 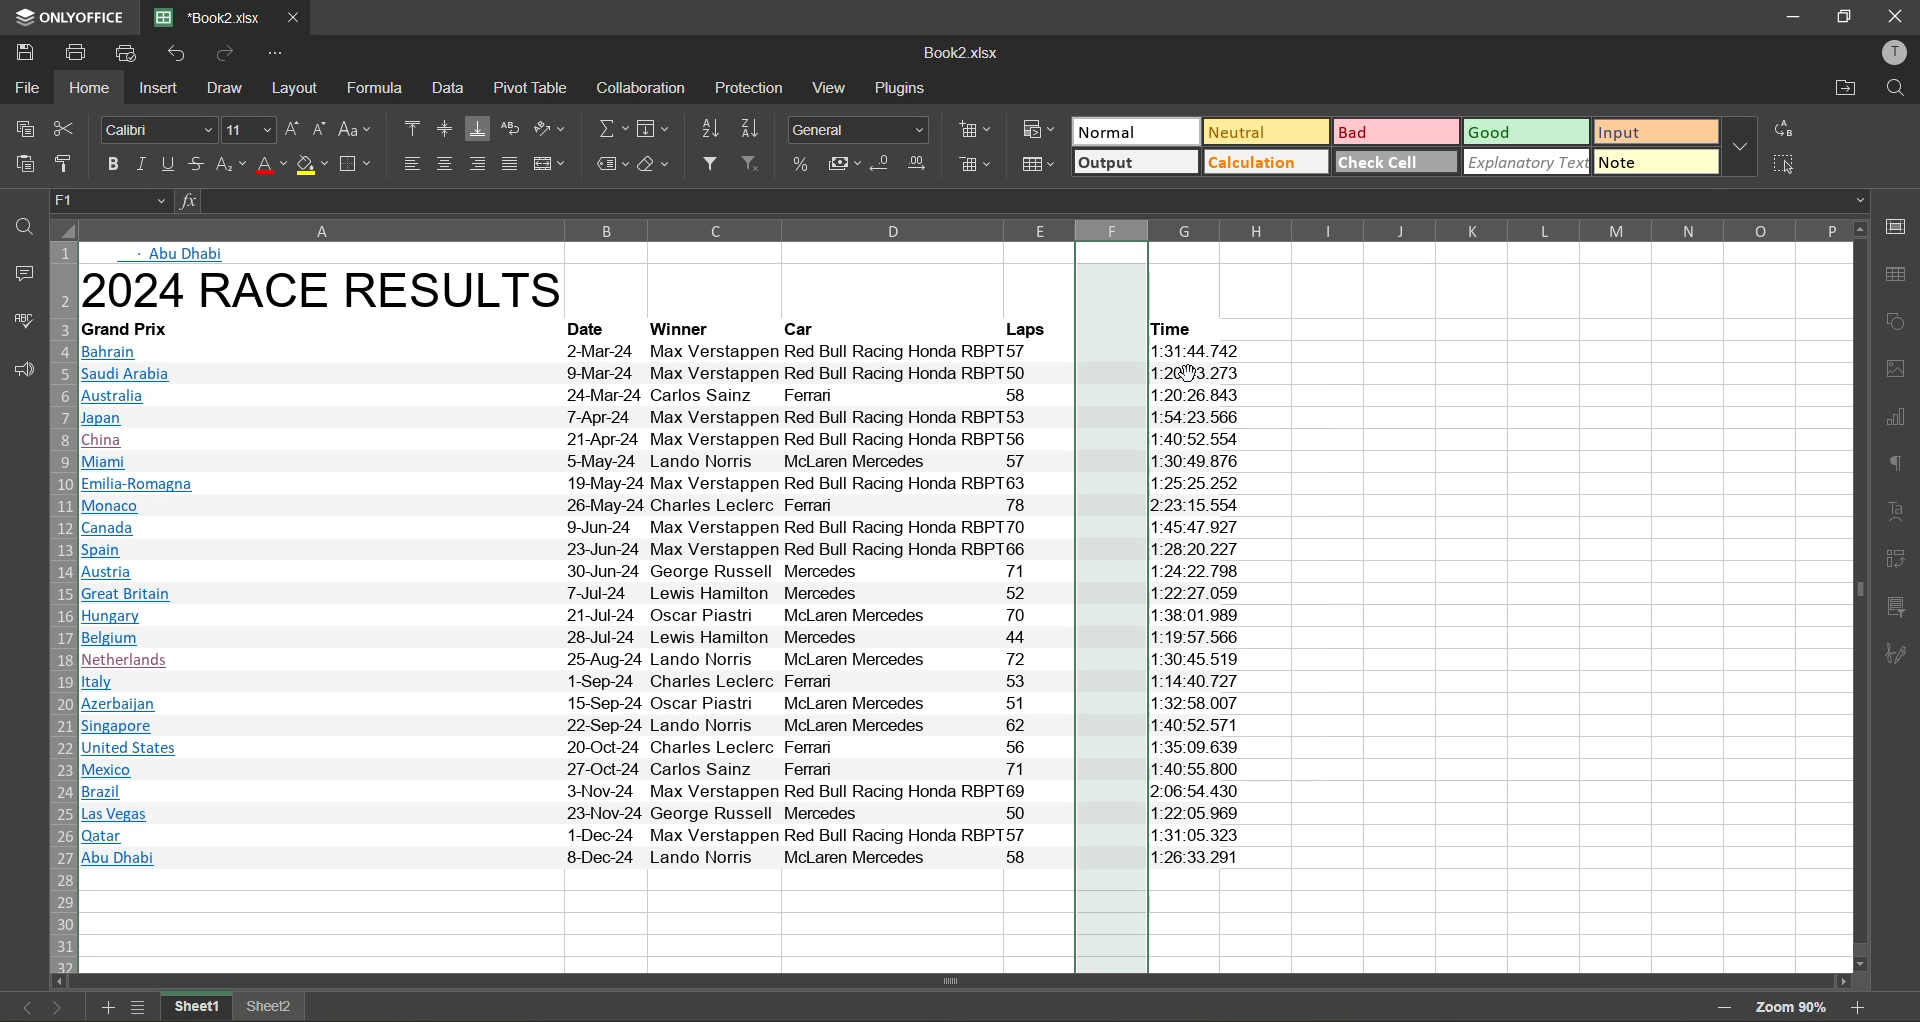 I want to click on draw, so click(x=222, y=88).